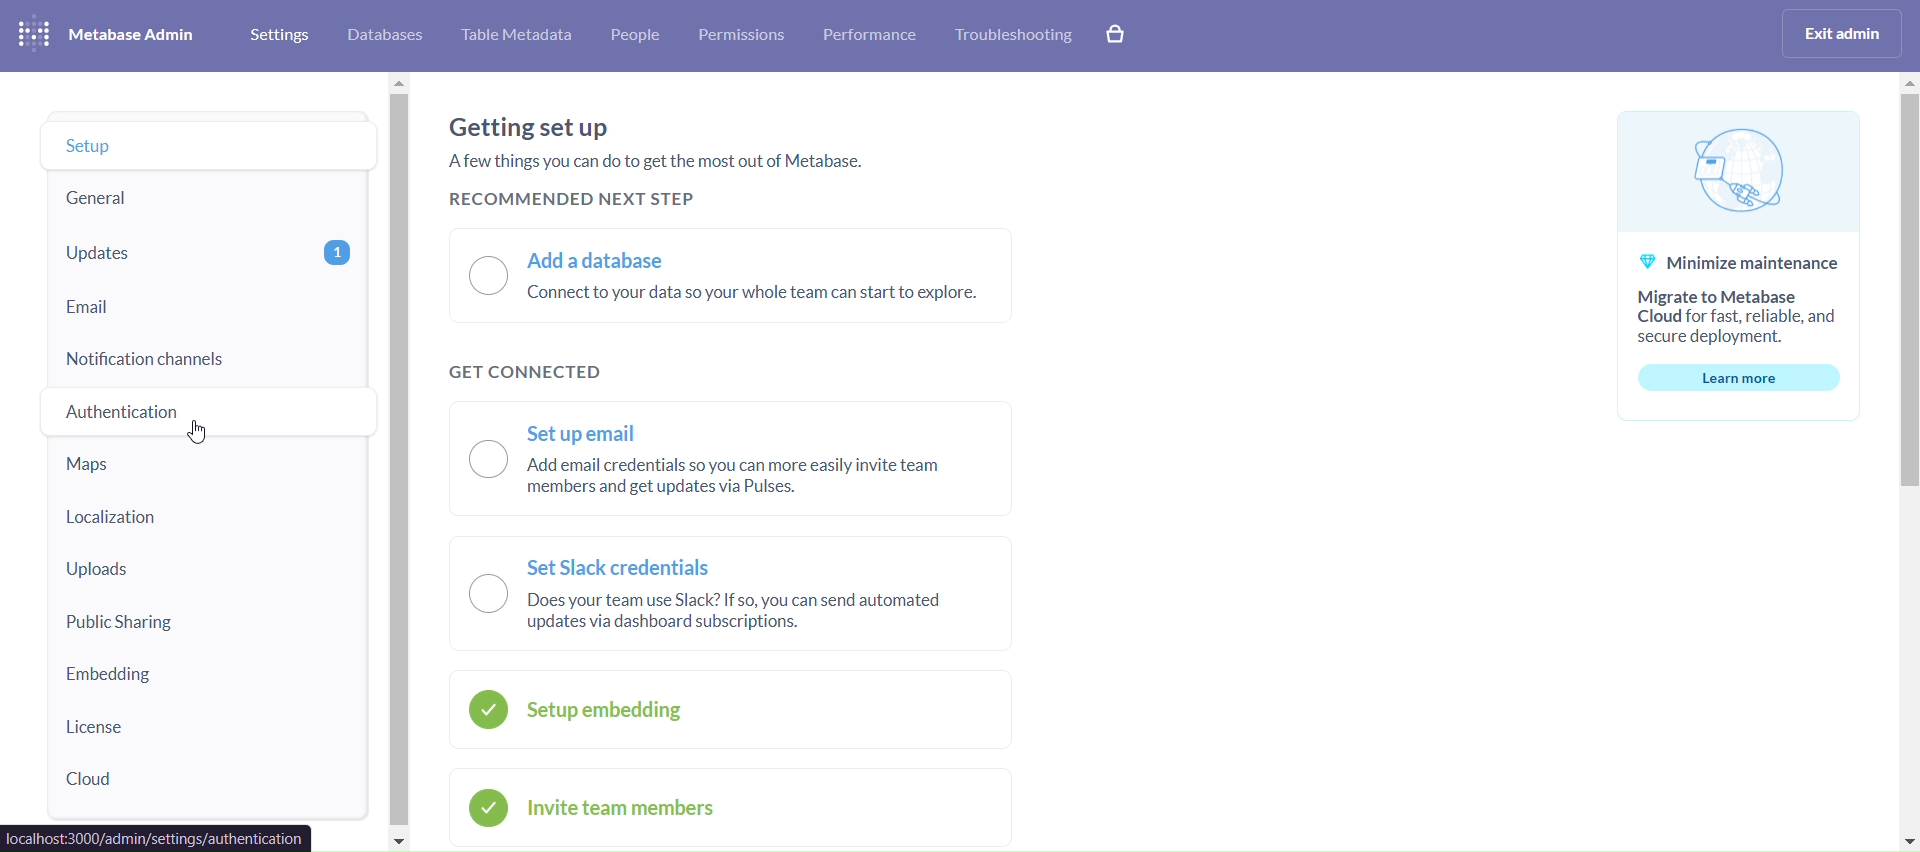 The width and height of the screenshot is (1920, 852). I want to click on exist admin, so click(1844, 32).